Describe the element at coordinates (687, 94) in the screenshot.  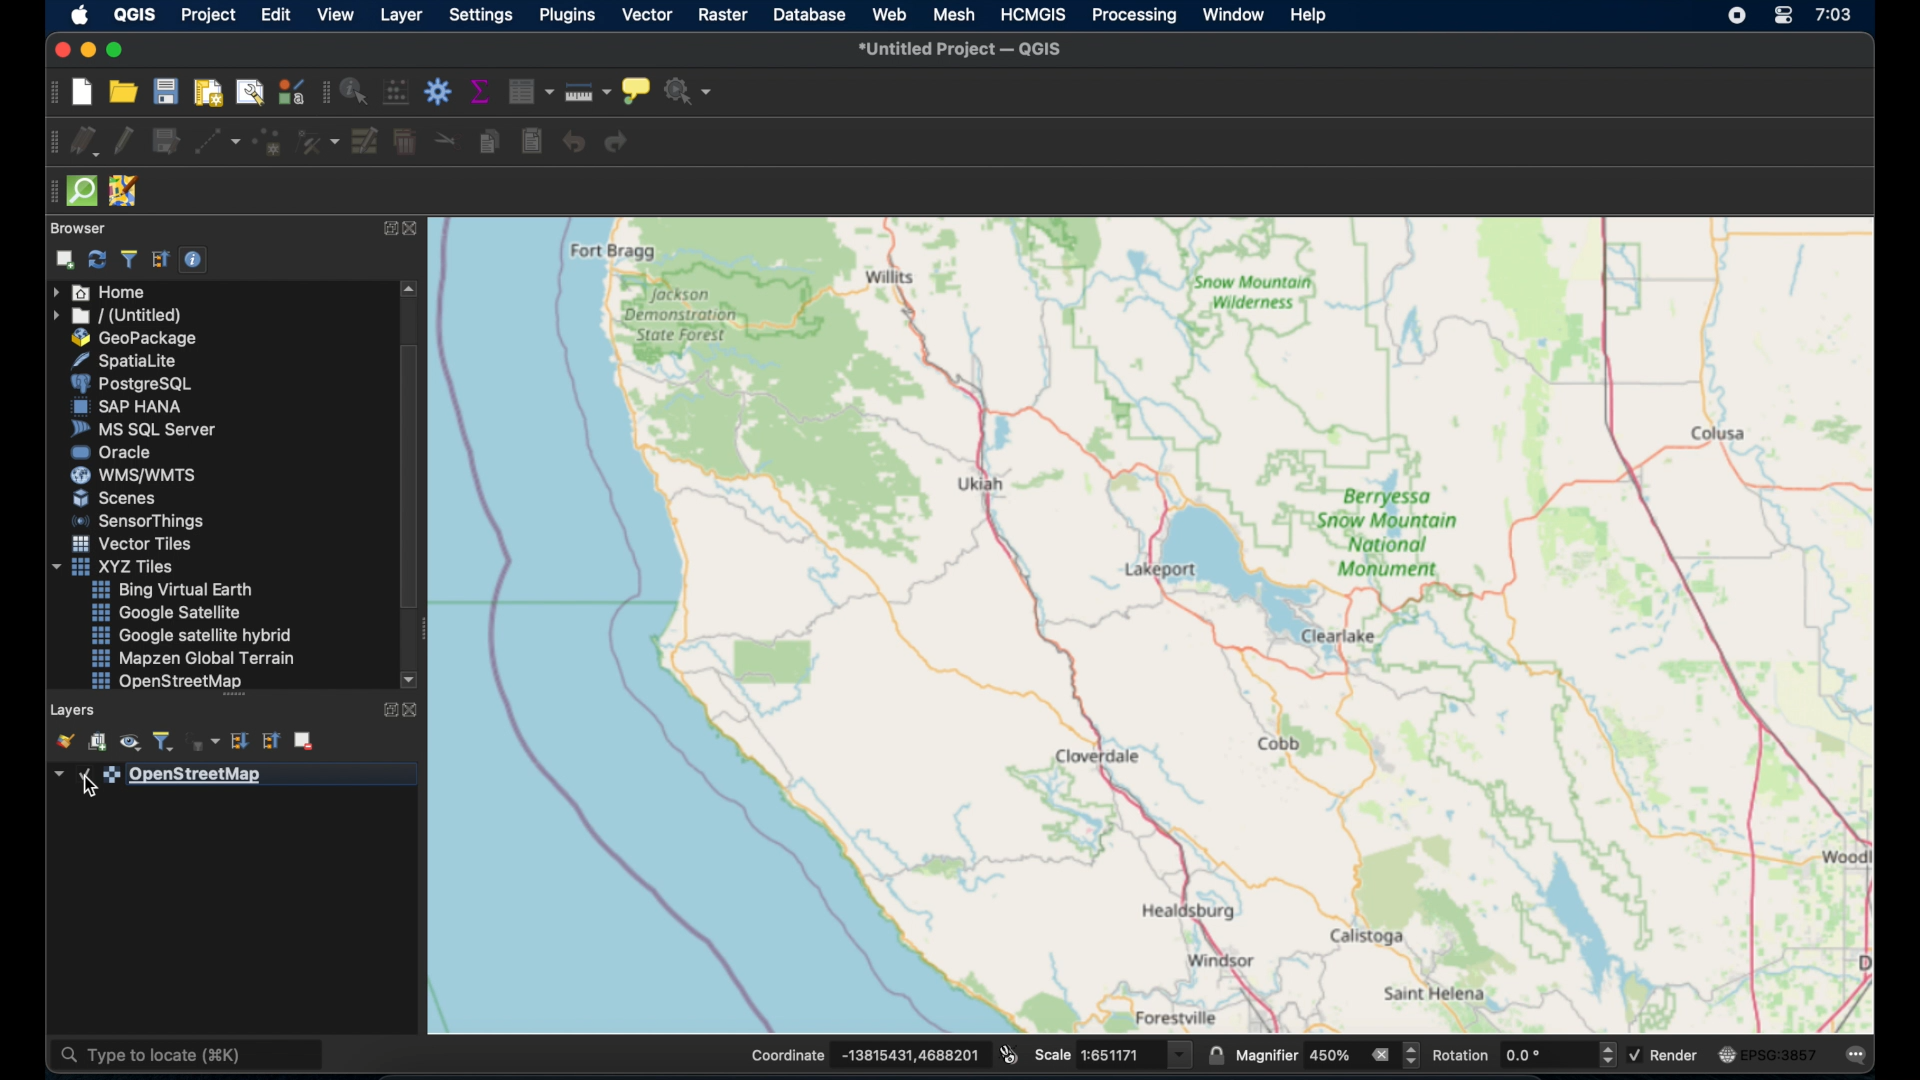
I see `no action selected` at that location.